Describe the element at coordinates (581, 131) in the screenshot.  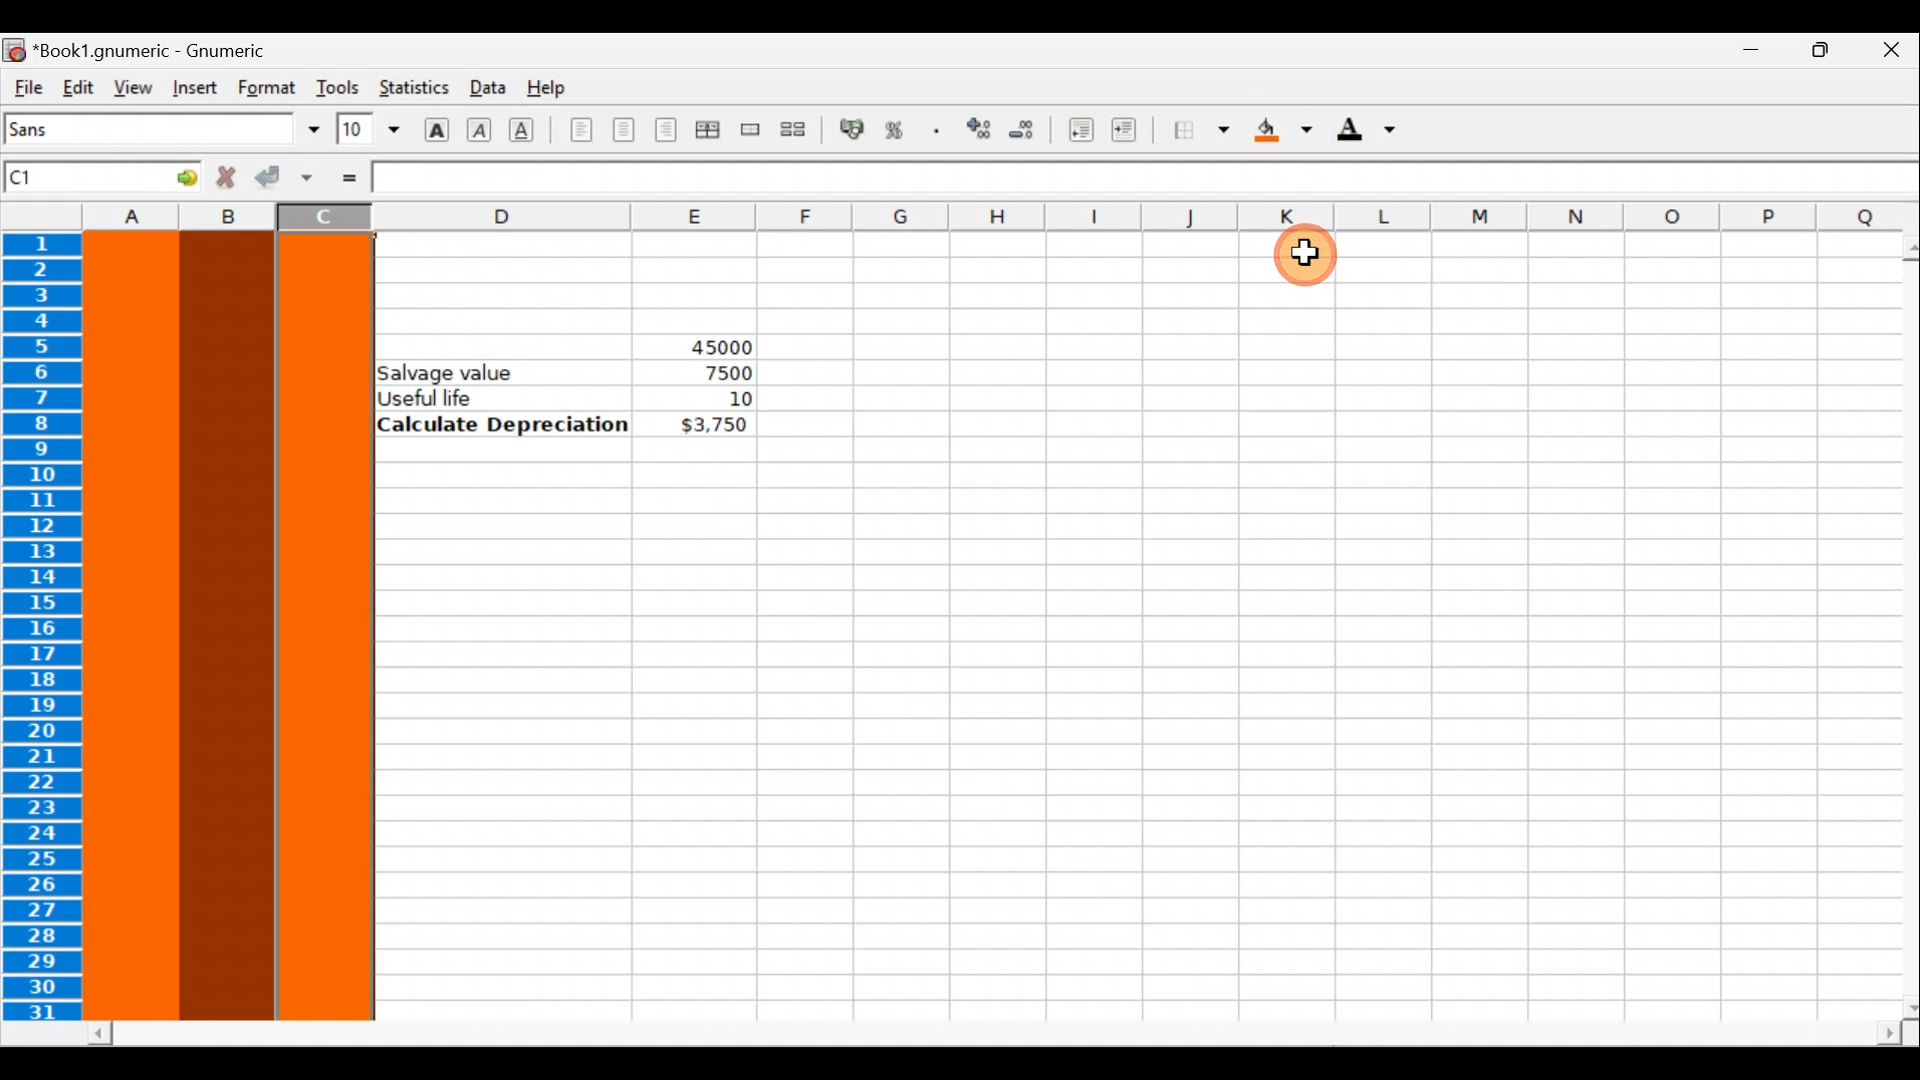
I see `Align left` at that location.